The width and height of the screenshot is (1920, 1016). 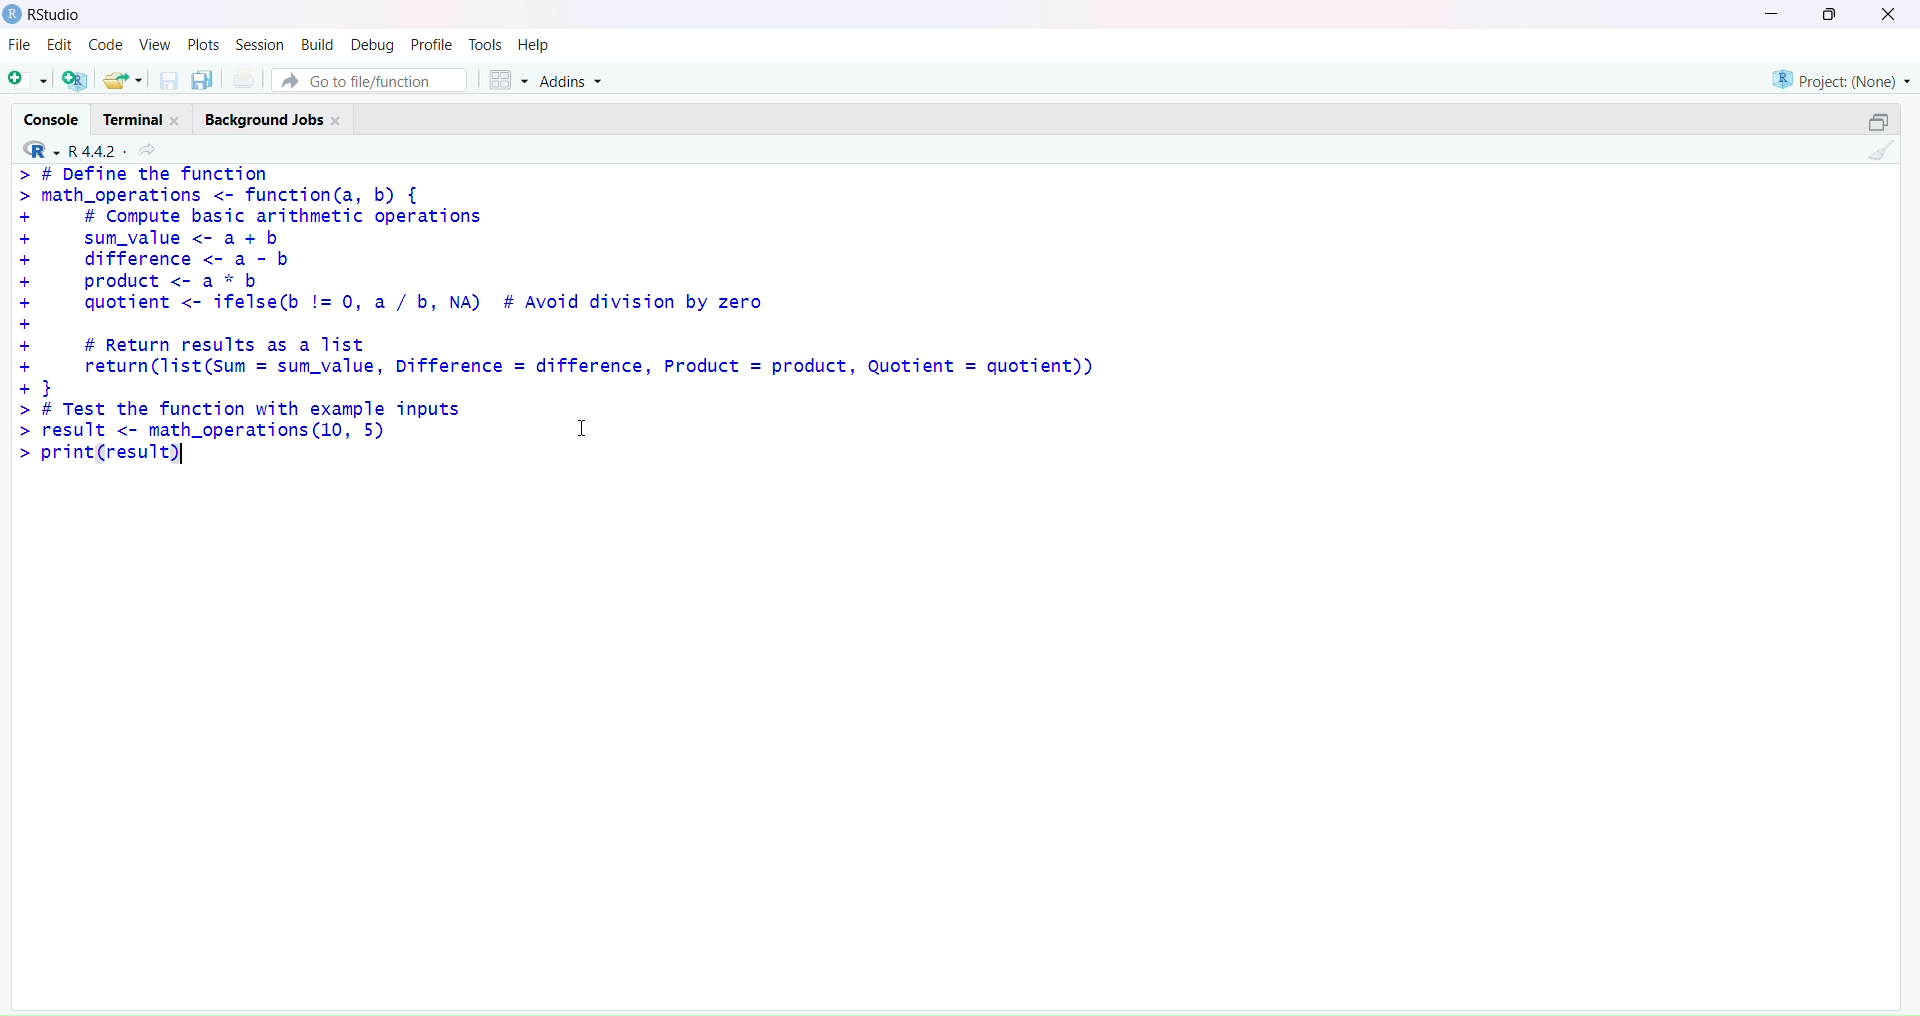 What do you see at coordinates (1878, 118) in the screenshot?
I see `Maximize` at bounding box center [1878, 118].